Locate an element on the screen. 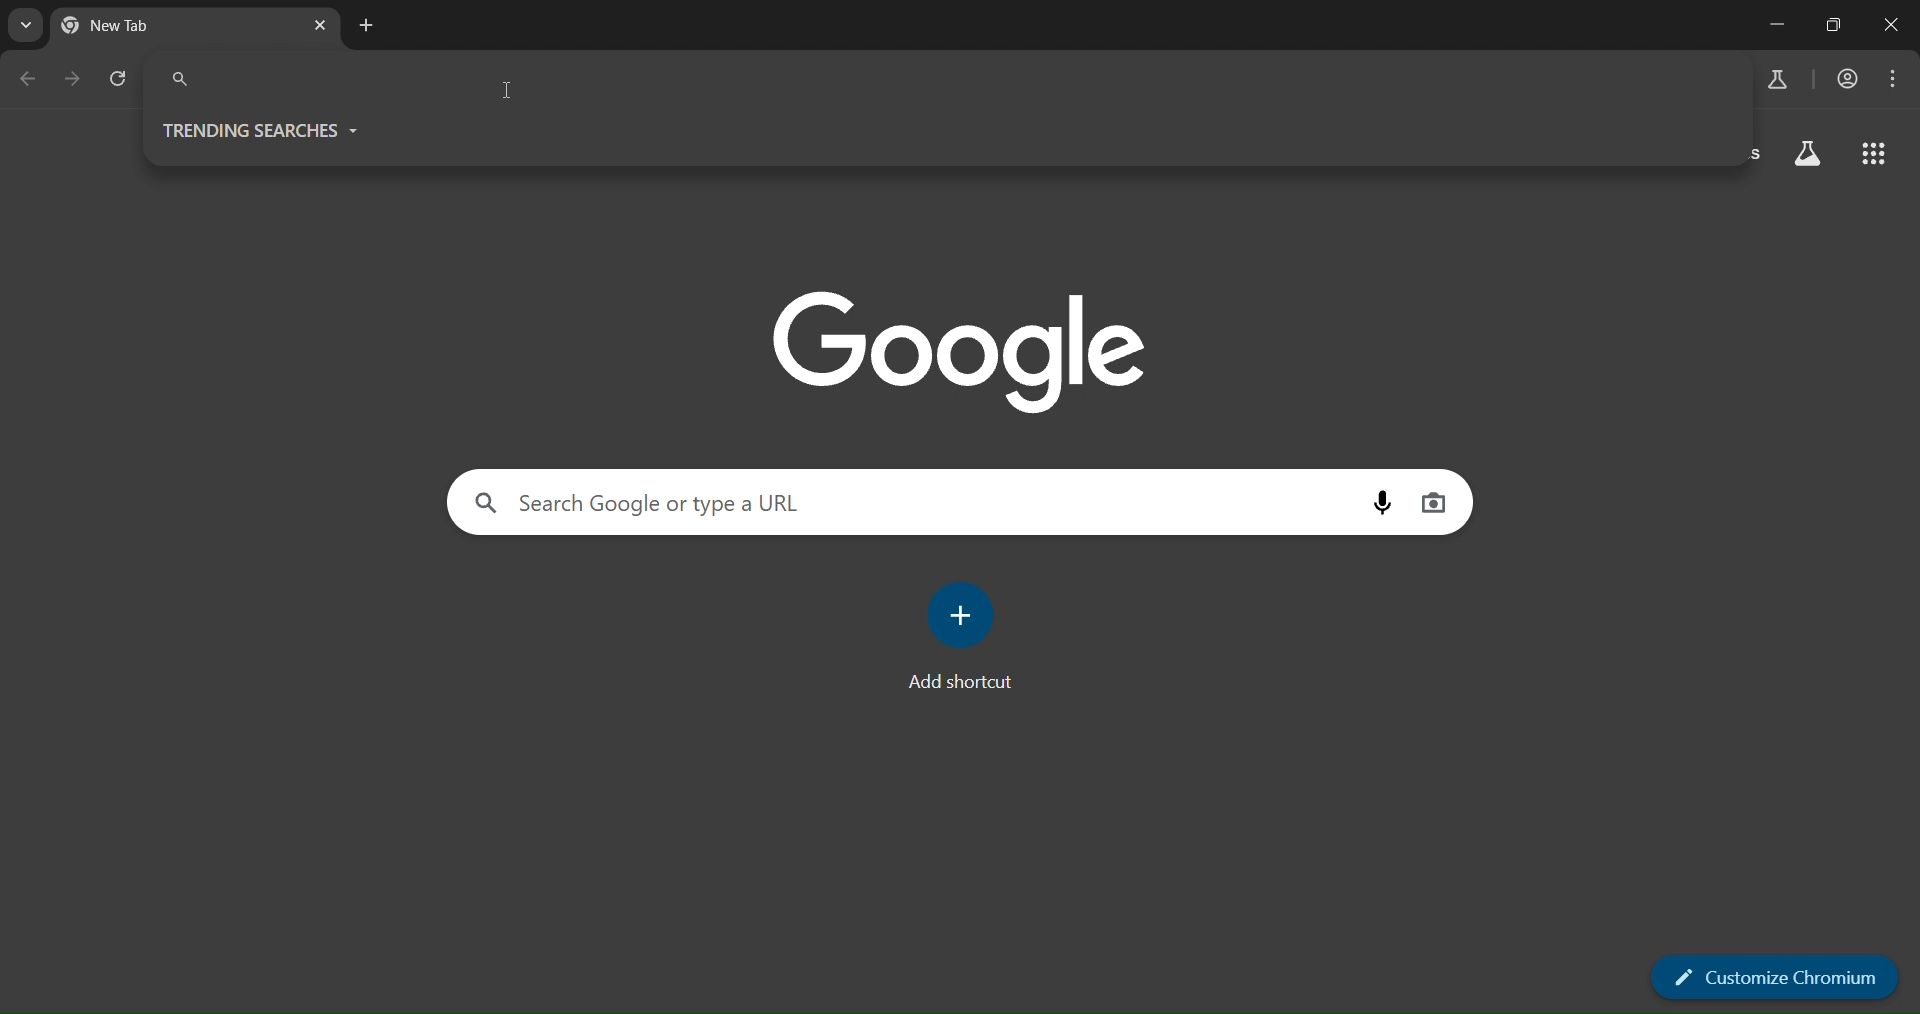  restore down is located at coordinates (1837, 24).